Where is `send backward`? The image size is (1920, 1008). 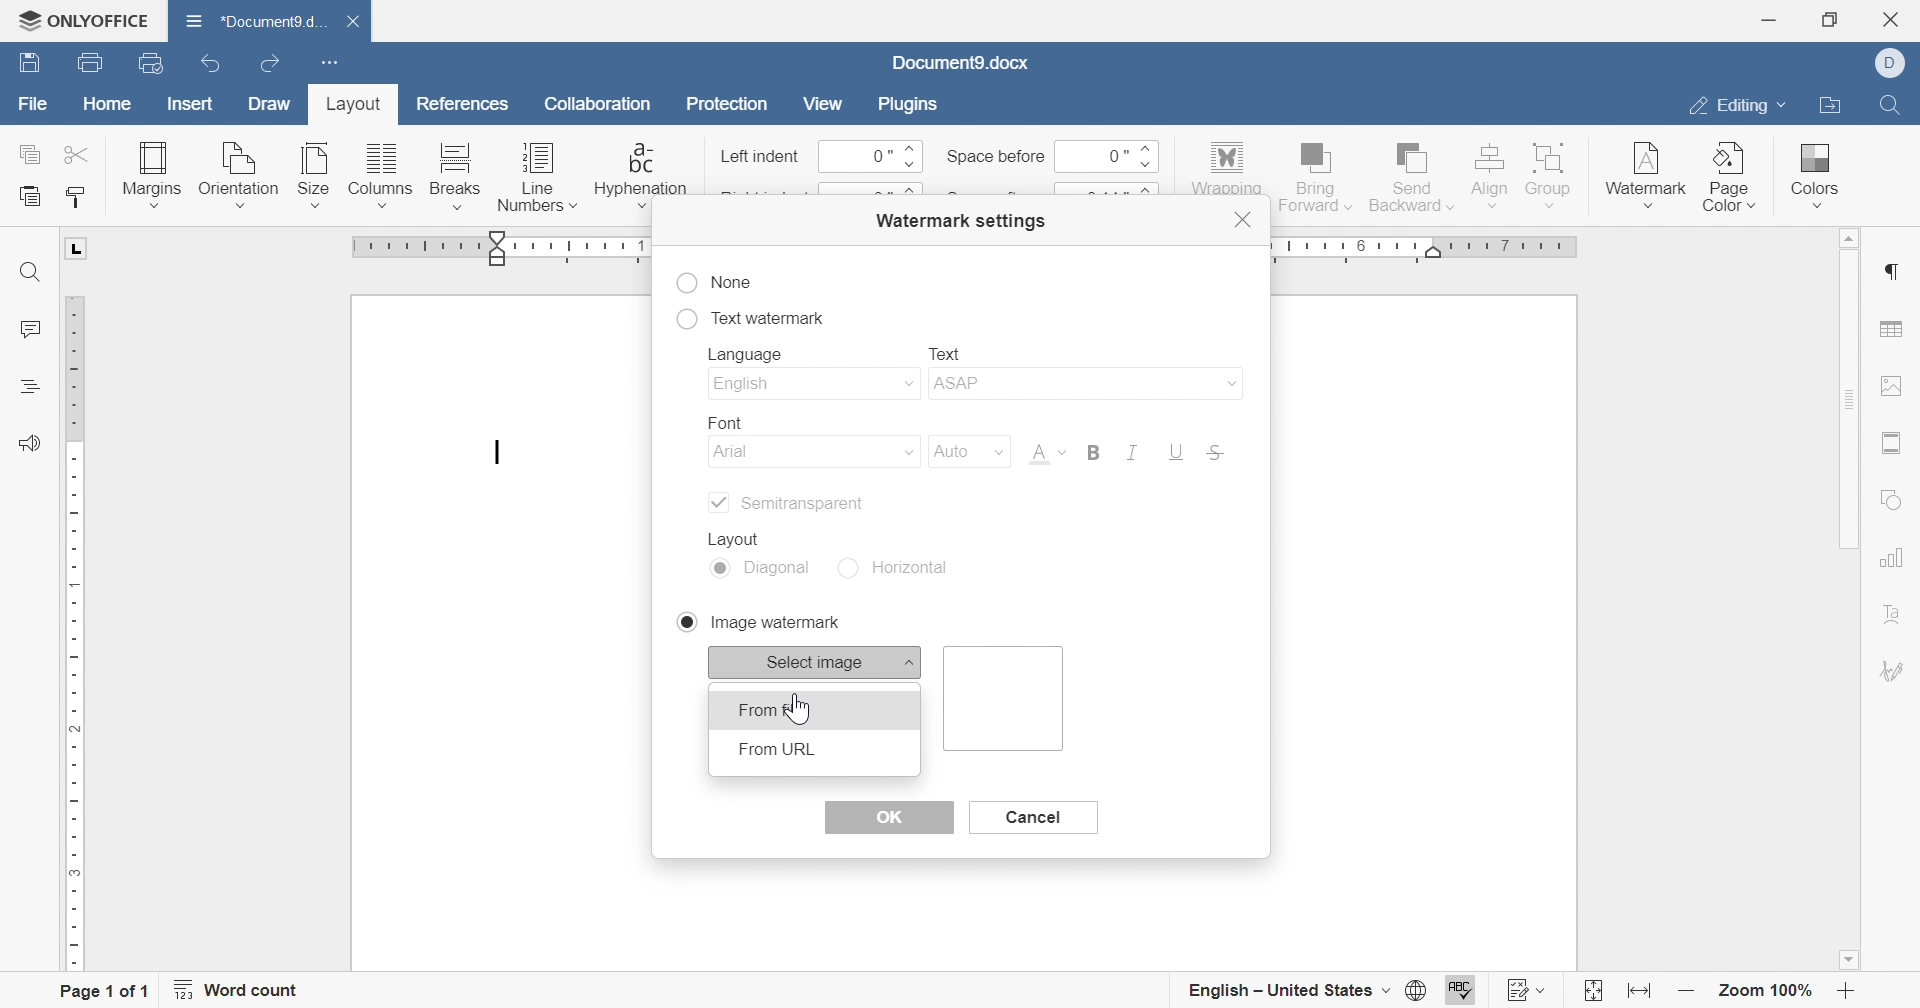
send backward is located at coordinates (1413, 174).